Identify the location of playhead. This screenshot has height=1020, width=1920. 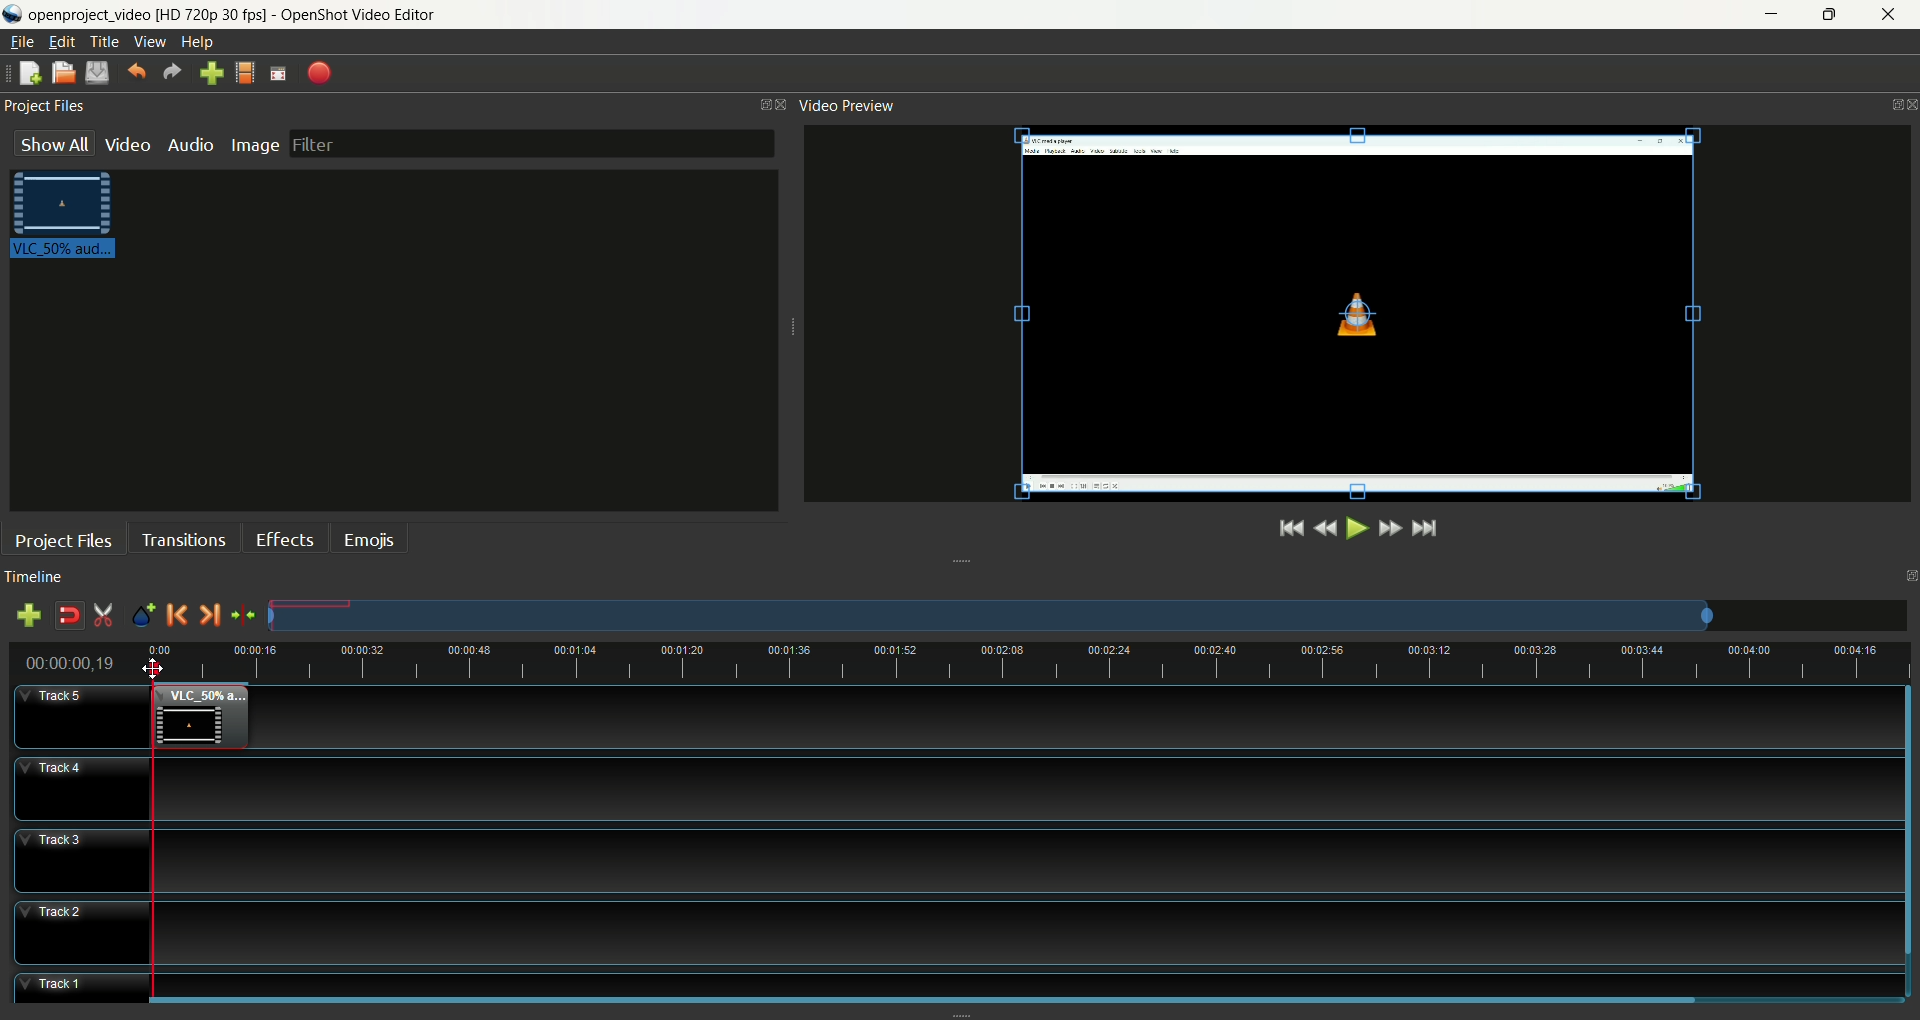
(152, 829).